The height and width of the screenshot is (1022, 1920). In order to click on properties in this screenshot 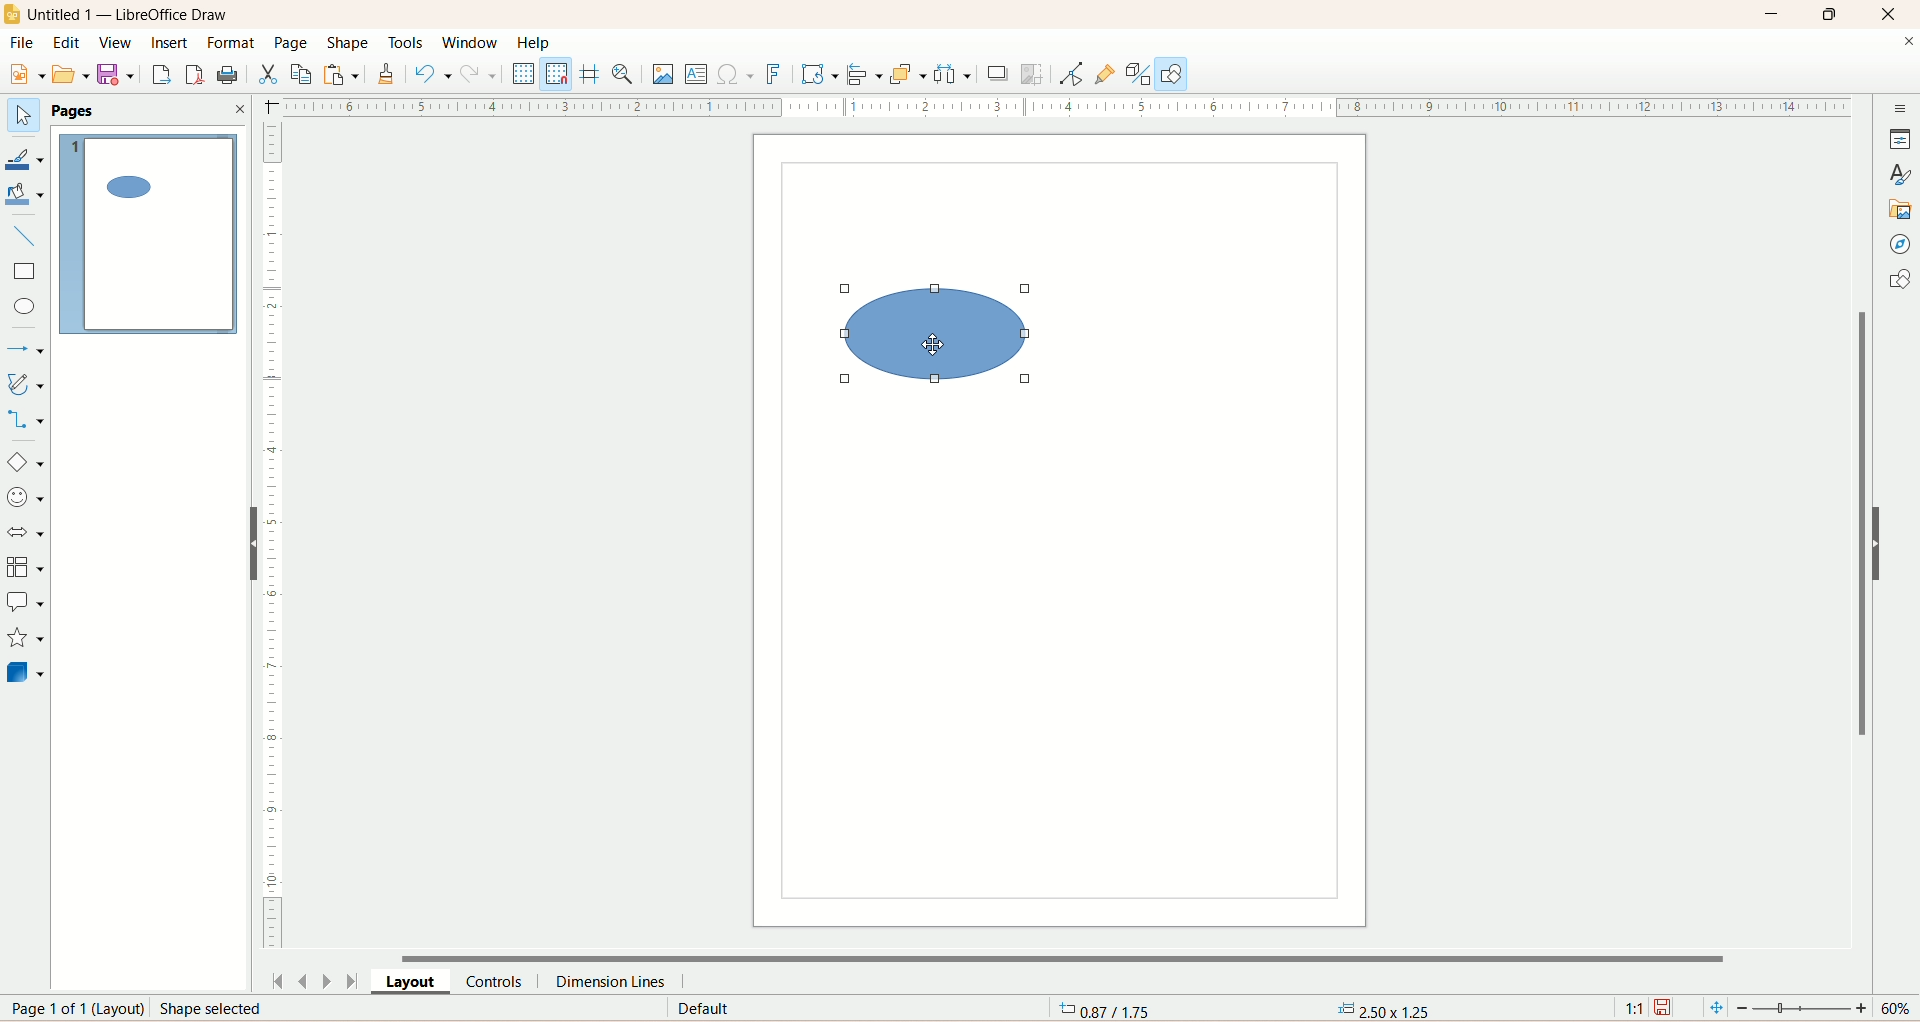, I will do `click(1900, 138)`.